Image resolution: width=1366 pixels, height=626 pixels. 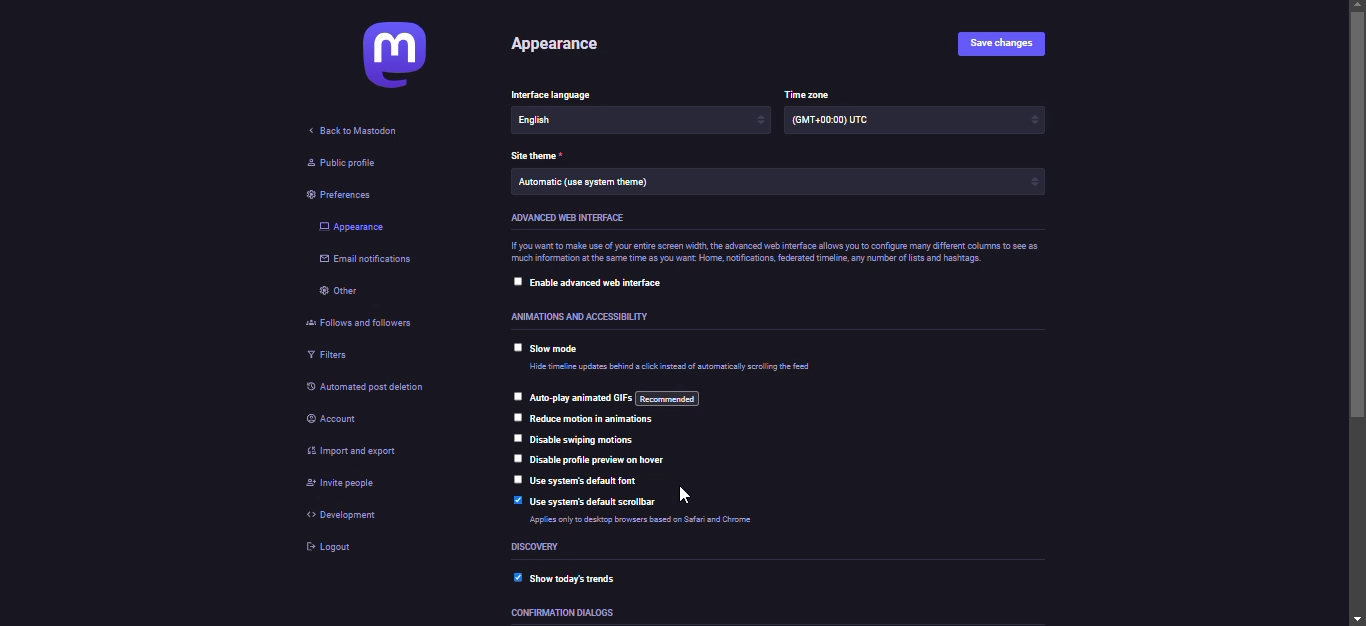 I want to click on click to select, so click(x=515, y=419).